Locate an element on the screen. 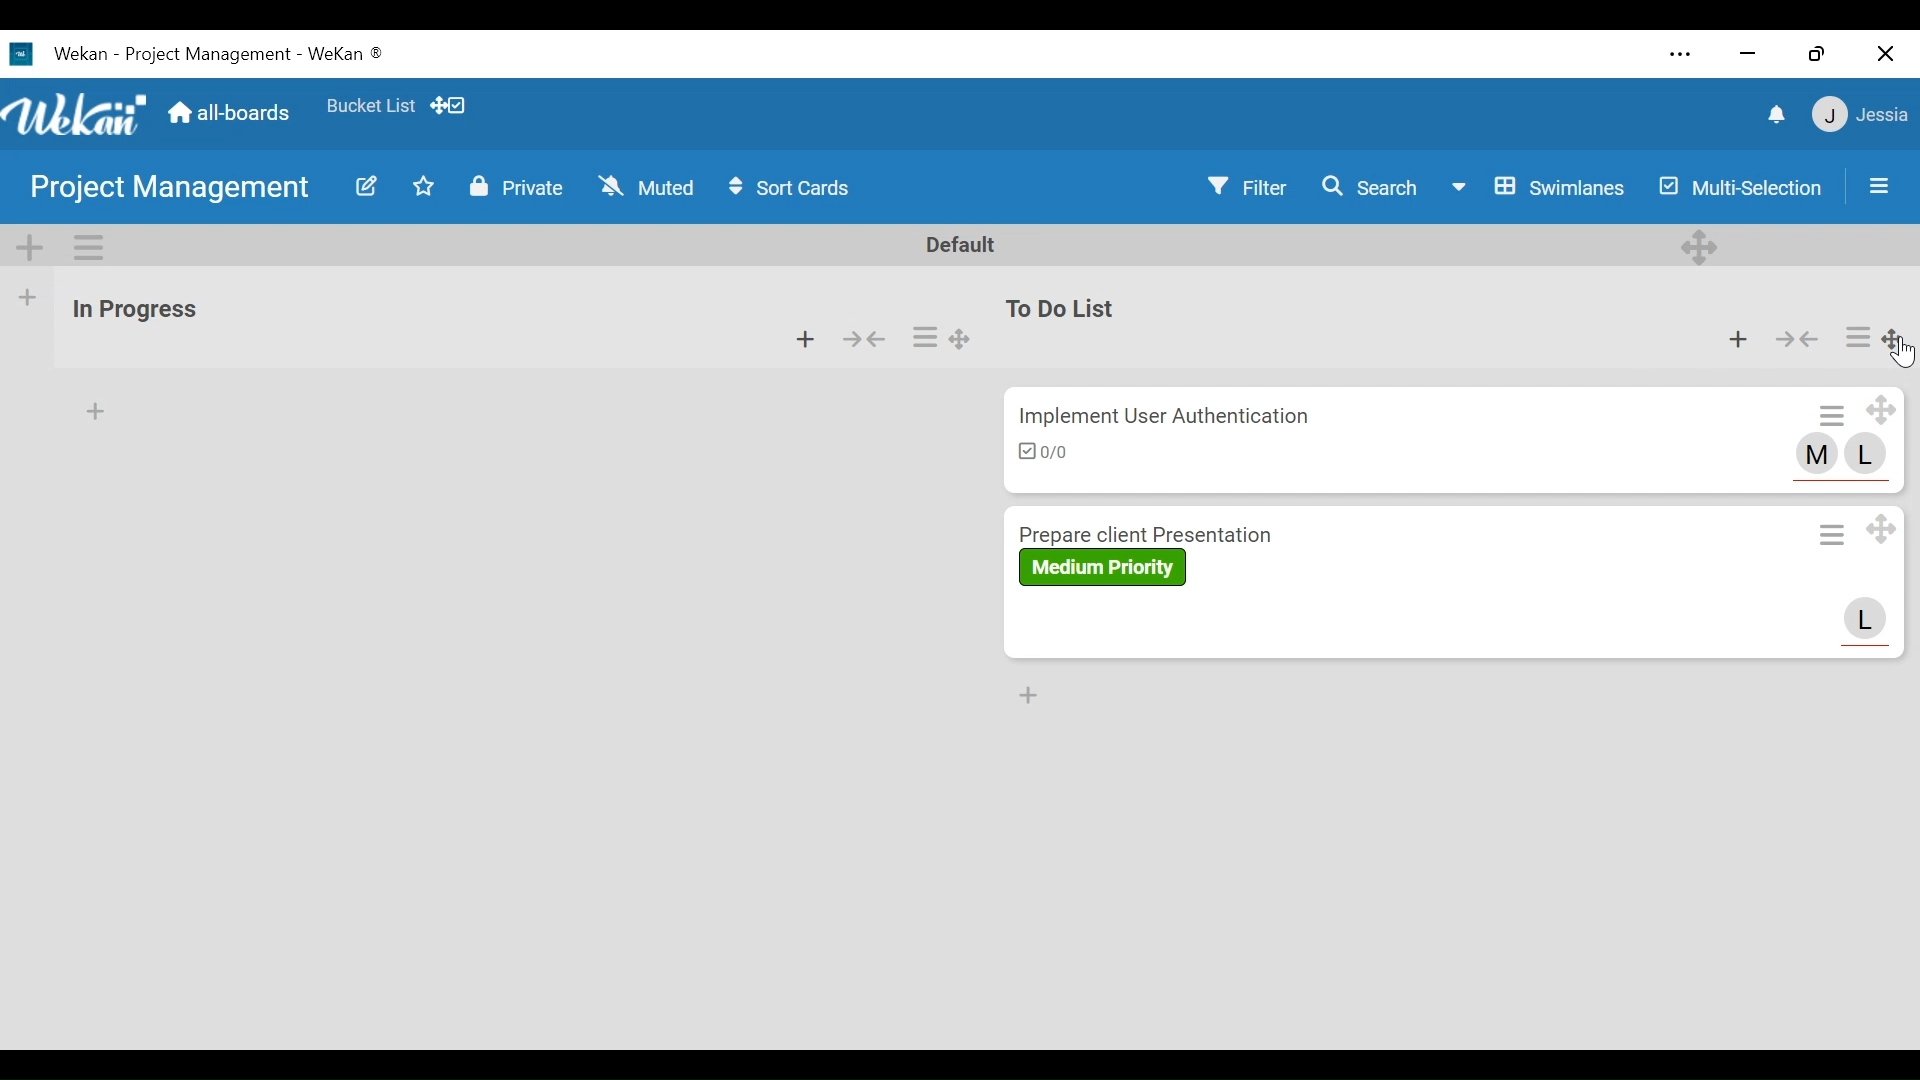 This screenshot has width=1920, height=1080. Home (all boards) is located at coordinates (232, 114).